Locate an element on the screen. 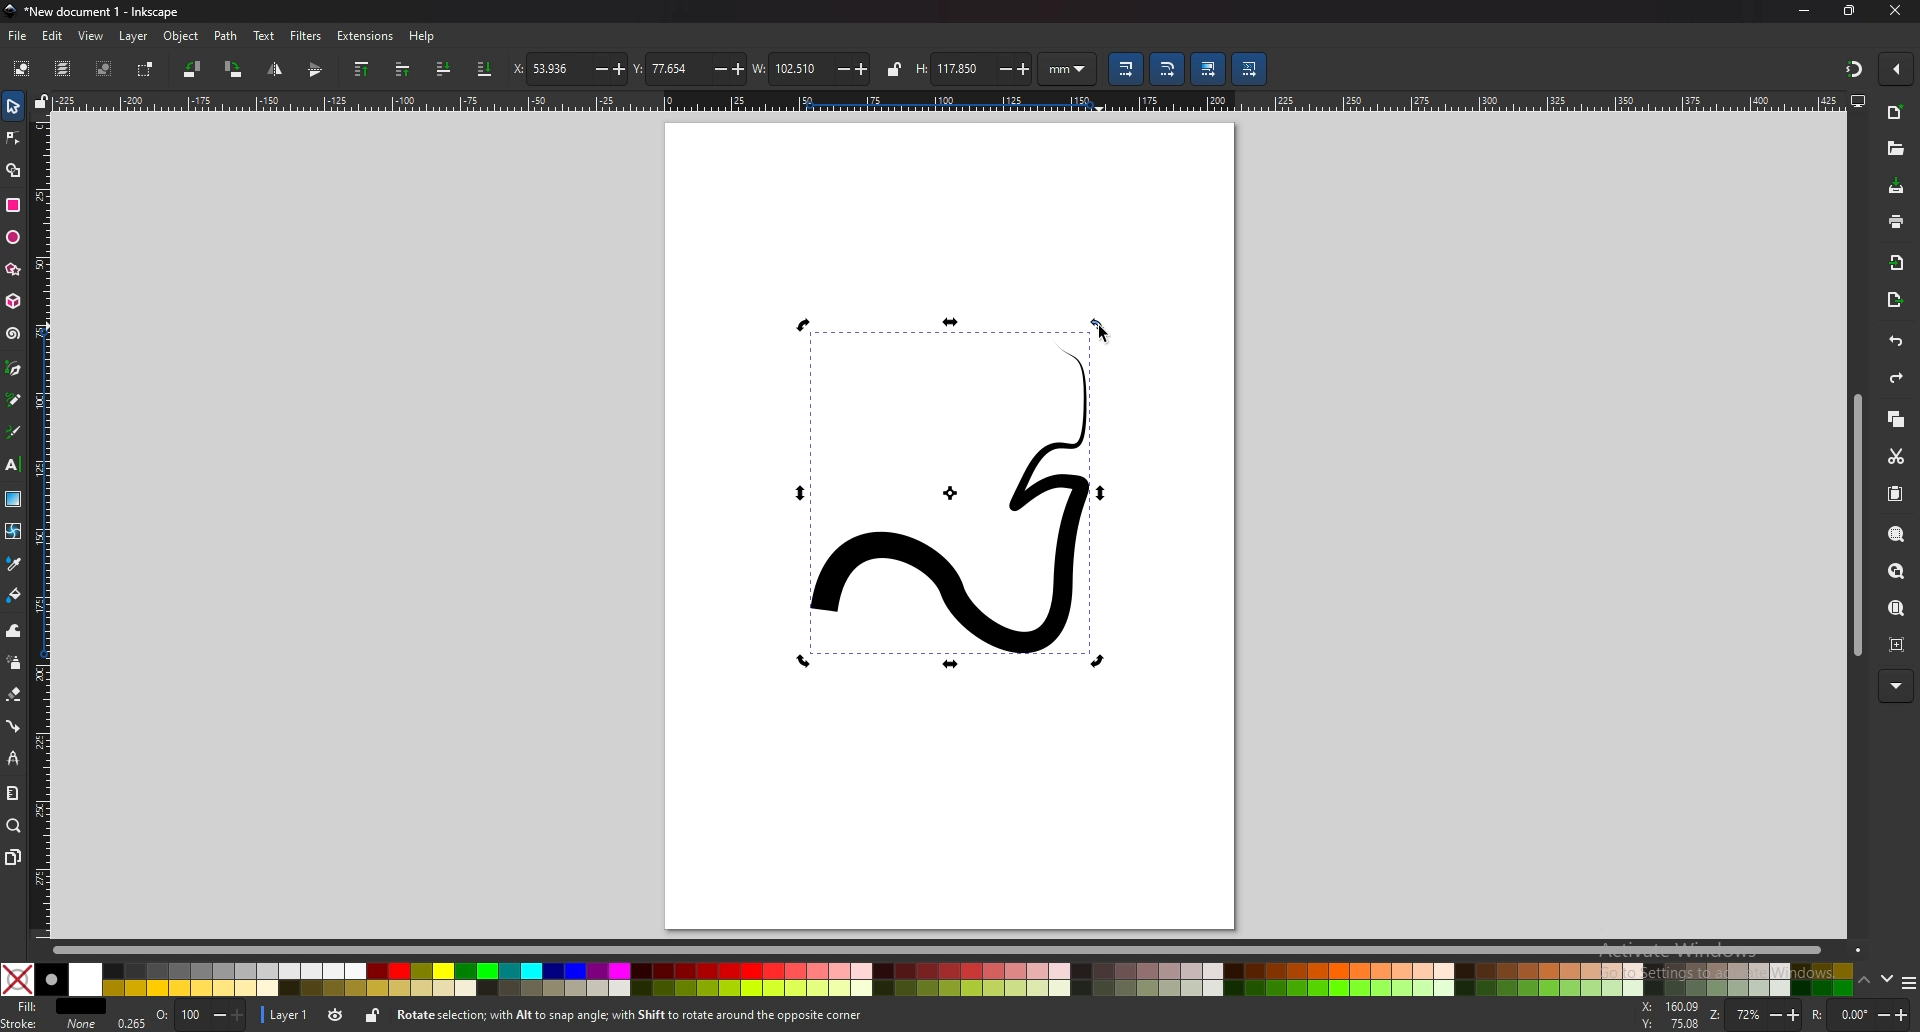 The image size is (1920, 1032). scale stroke is located at coordinates (1125, 69).